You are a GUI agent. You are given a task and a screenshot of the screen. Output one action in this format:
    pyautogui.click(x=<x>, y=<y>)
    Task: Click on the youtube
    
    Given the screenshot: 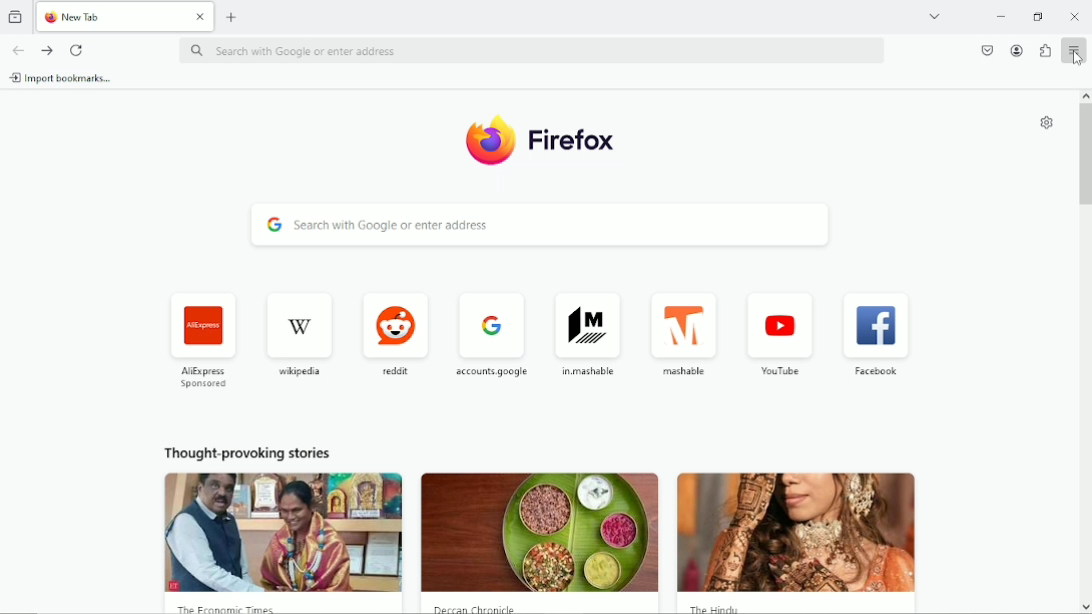 What is the action you would take?
    pyautogui.click(x=780, y=332)
    